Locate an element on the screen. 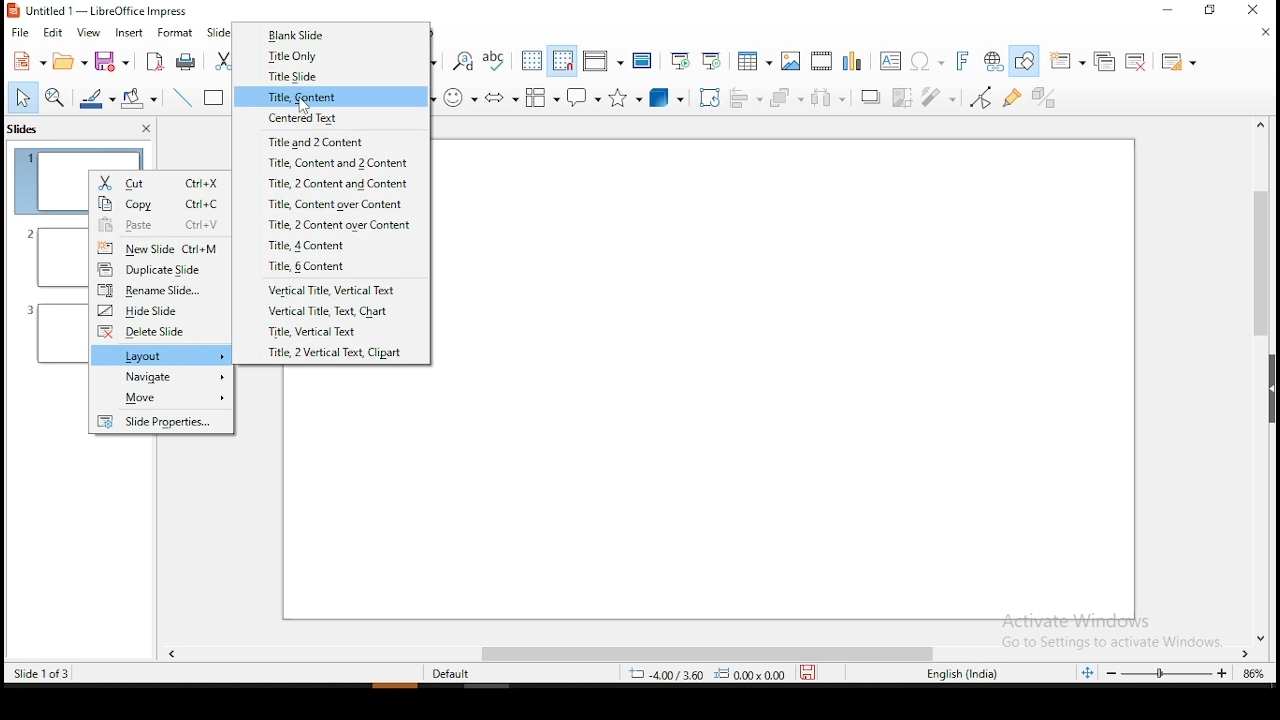 The height and width of the screenshot is (720, 1280). scroll bar is located at coordinates (707, 655).